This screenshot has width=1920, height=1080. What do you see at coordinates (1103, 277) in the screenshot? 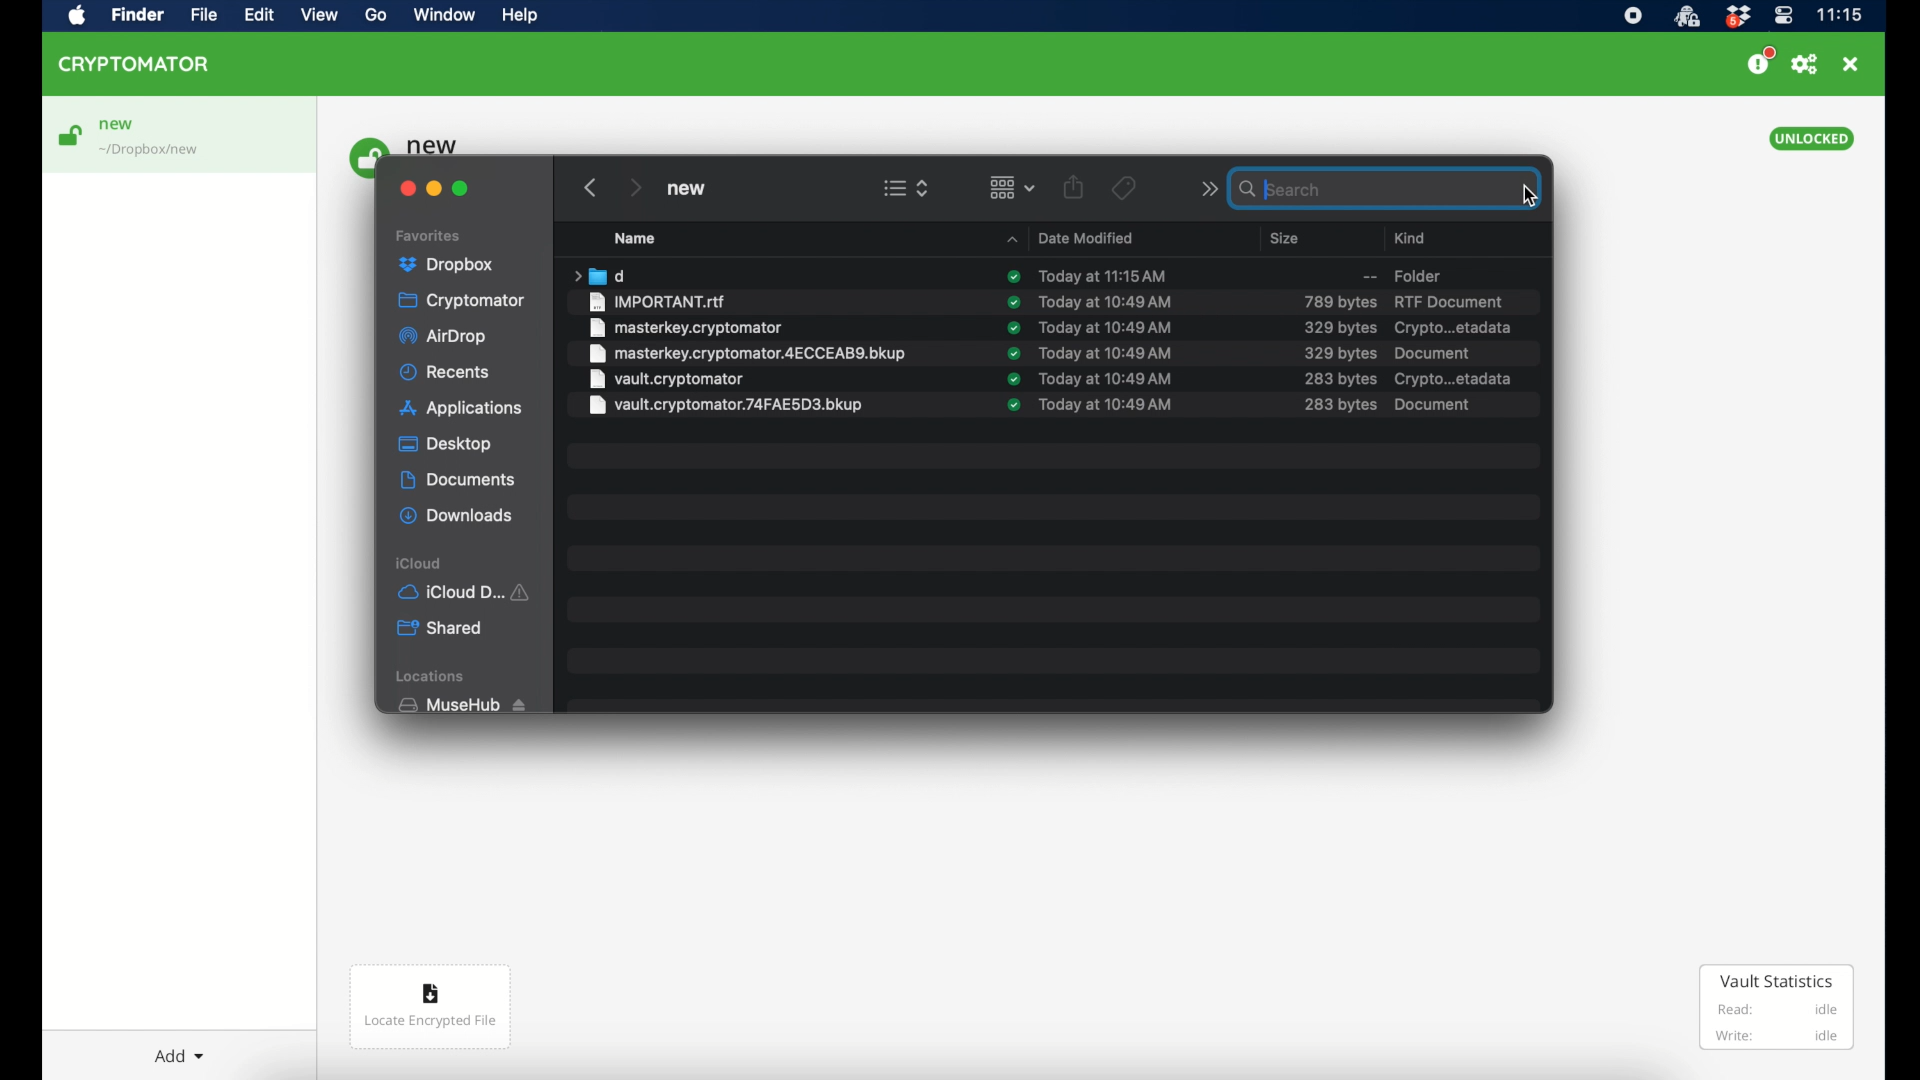
I see `date` at bounding box center [1103, 277].